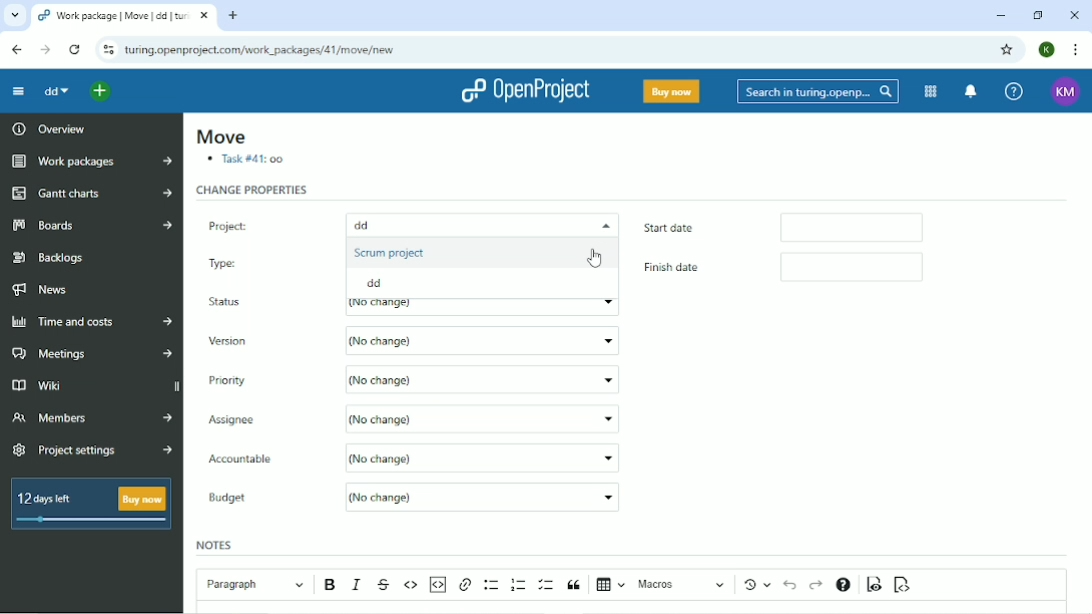  I want to click on Collapse project menu, so click(18, 91).